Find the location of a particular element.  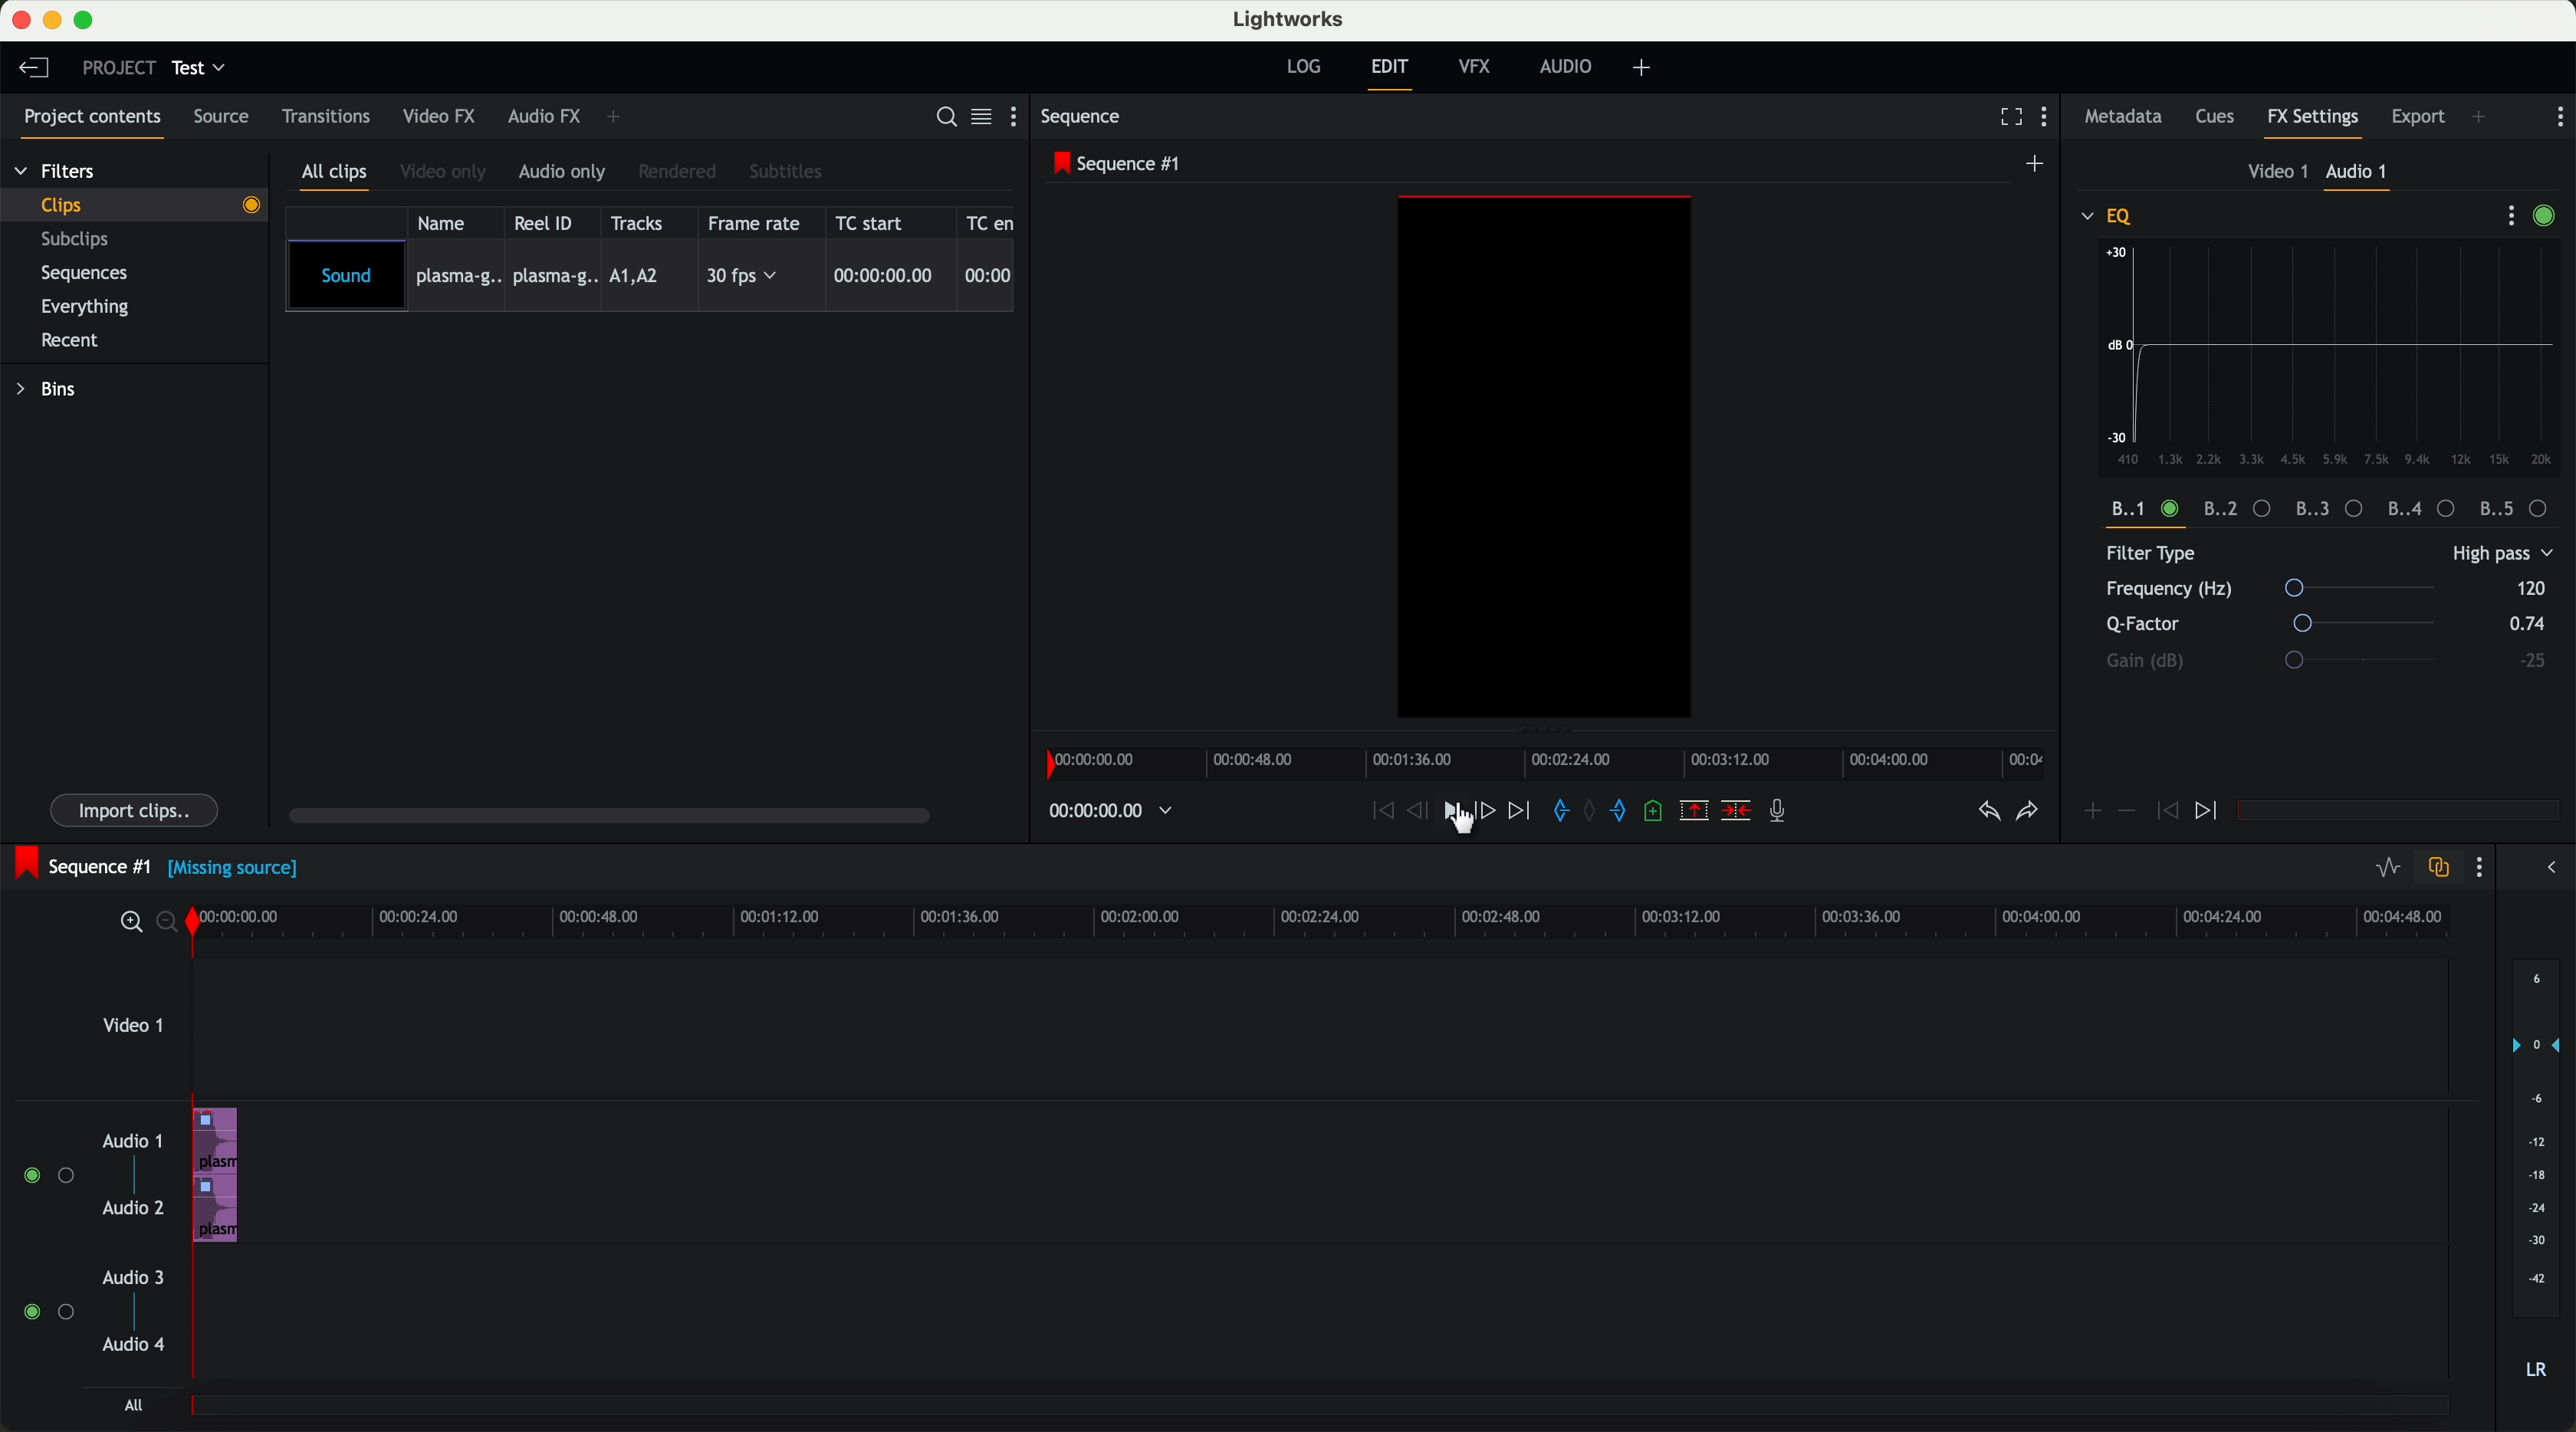

rendered is located at coordinates (681, 171).